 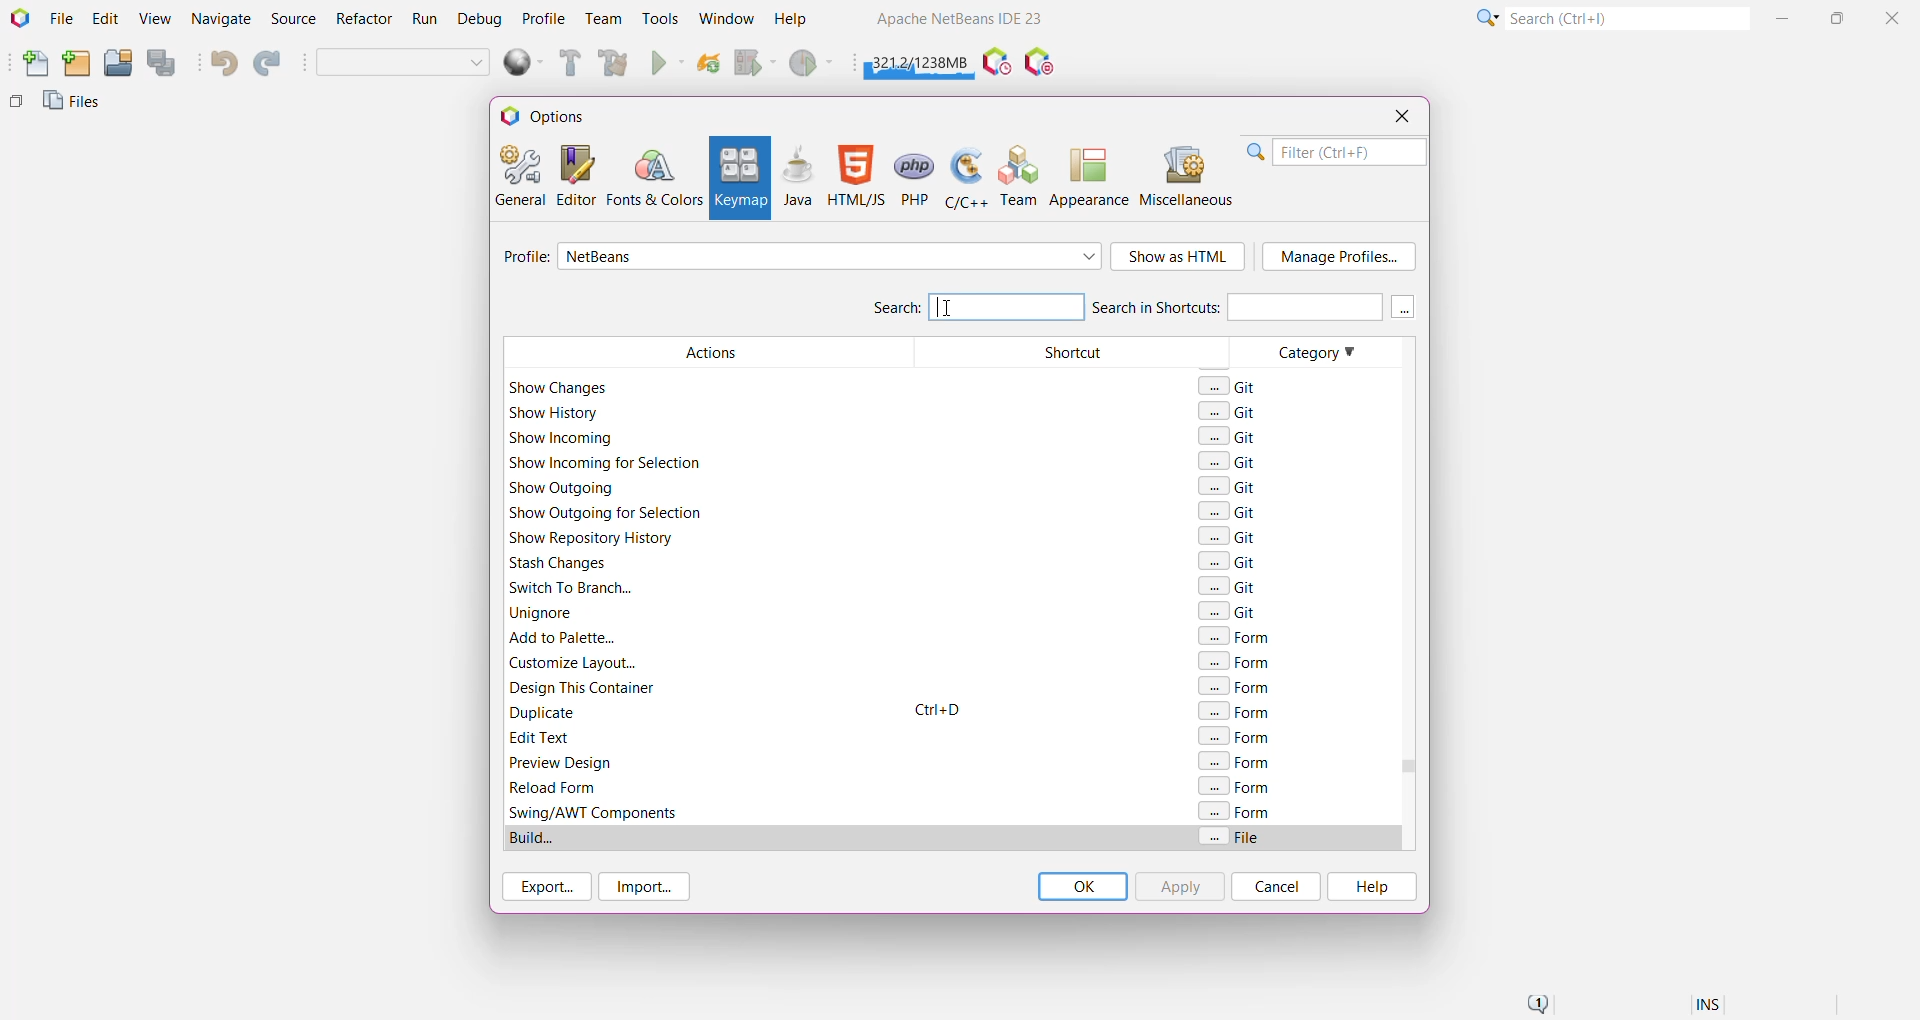 What do you see at coordinates (654, 176) in the screenshot?
I see `Fonts and Colors` at bounding box center [654, 176].